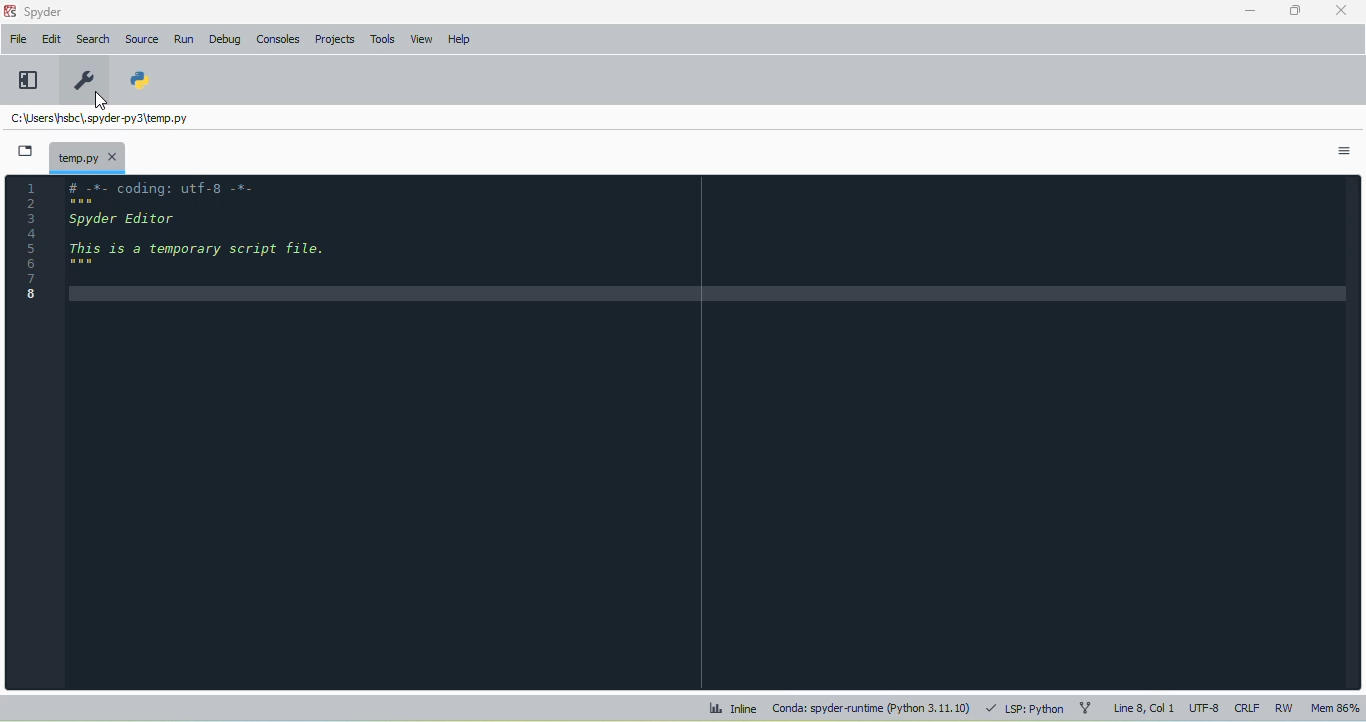 The image size is (1366, 722). I want to click on minimize, so click(1251, 11).